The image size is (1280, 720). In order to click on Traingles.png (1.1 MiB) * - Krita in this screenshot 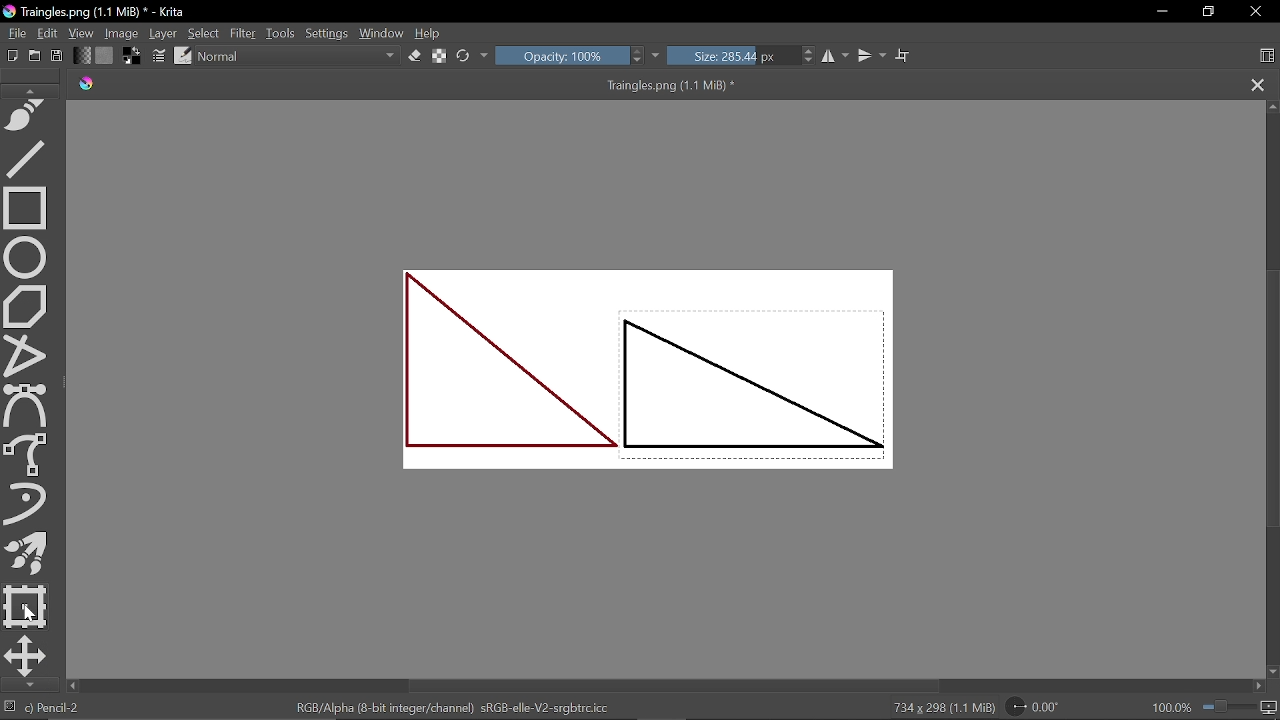, I will do `click(98, 13)`.